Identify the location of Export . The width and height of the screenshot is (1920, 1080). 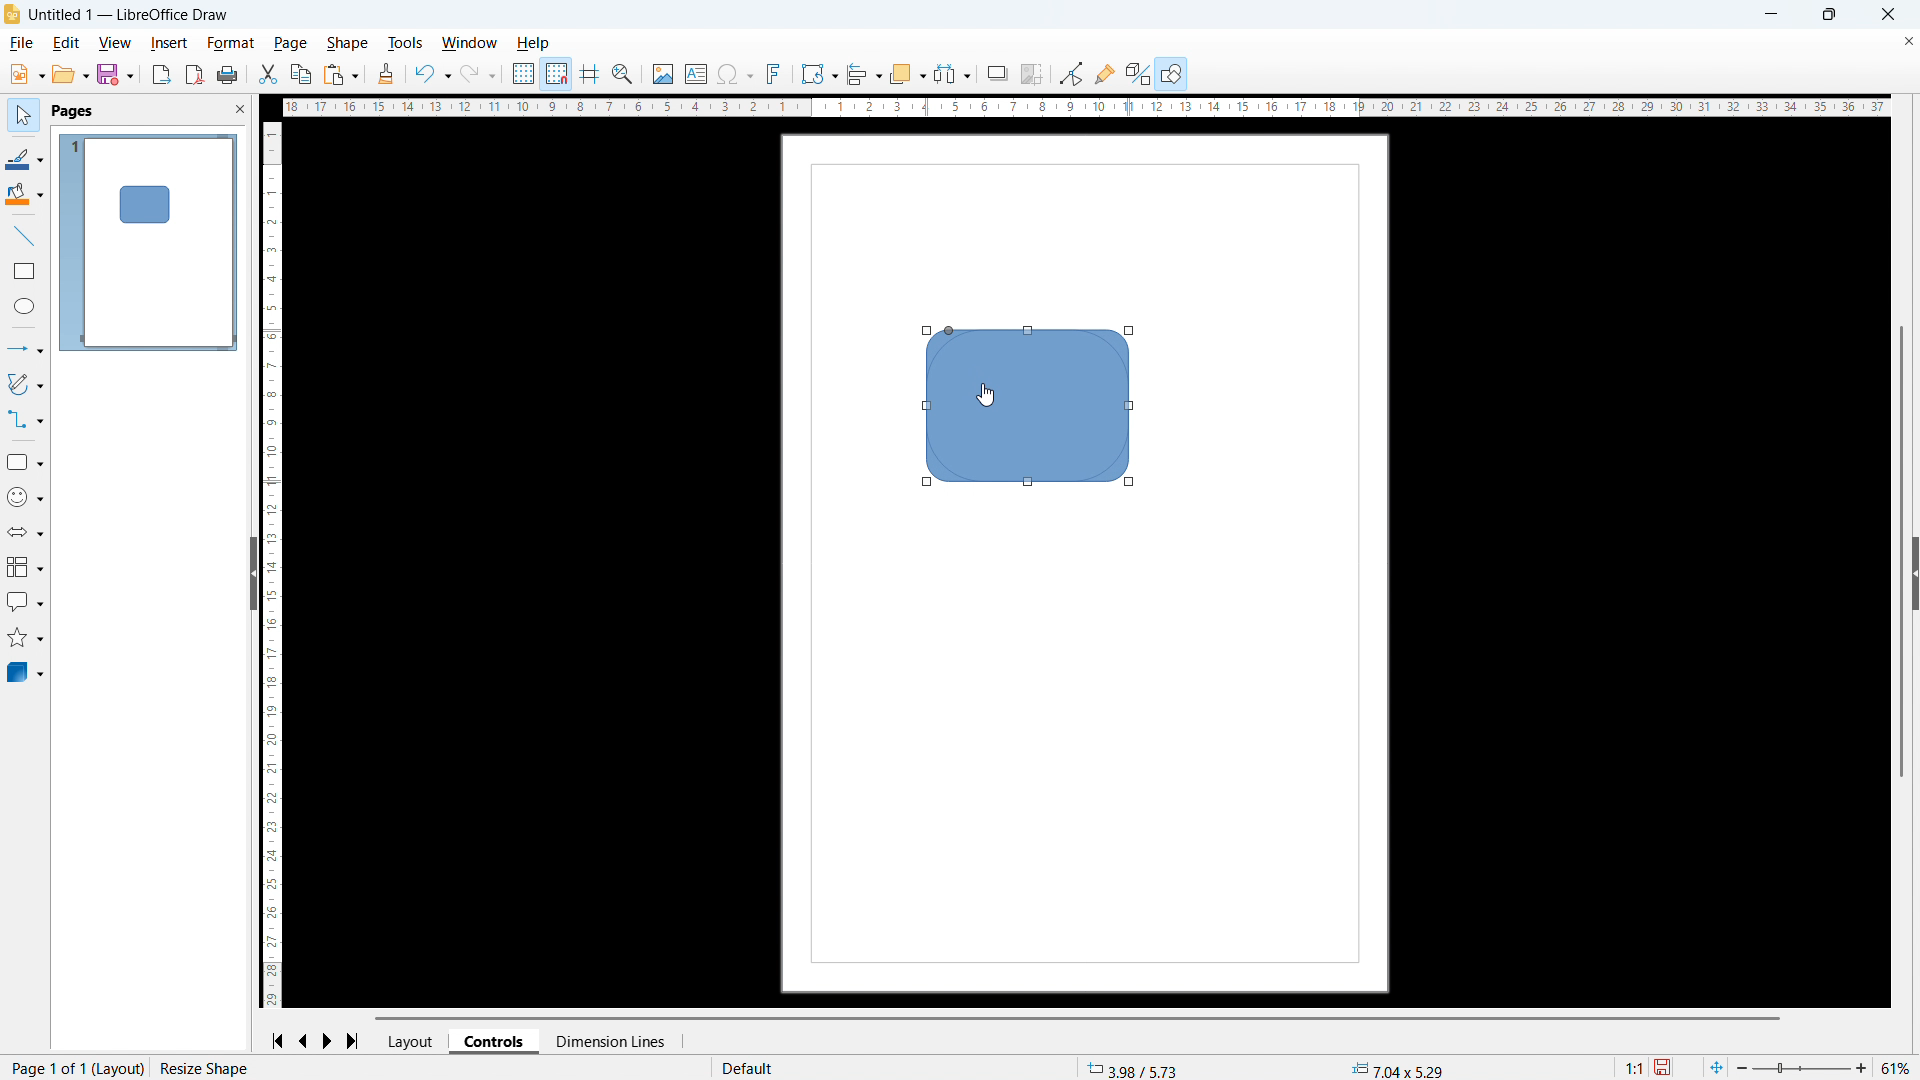
(161, 74).